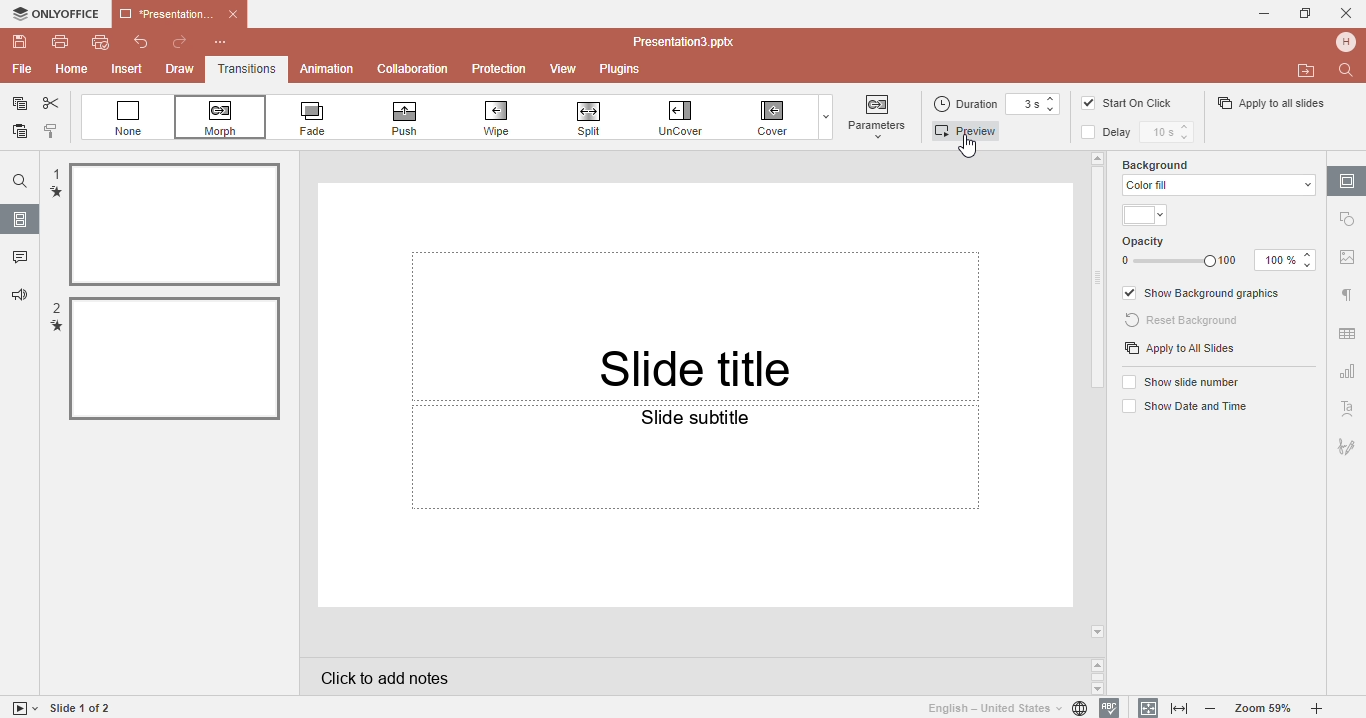 The width and height of the screenshot is (1366, 718). What do you see at coordinates (972, 148) in the screenshot?
I see `Cursor on preview` at bounding box center [972, 148].